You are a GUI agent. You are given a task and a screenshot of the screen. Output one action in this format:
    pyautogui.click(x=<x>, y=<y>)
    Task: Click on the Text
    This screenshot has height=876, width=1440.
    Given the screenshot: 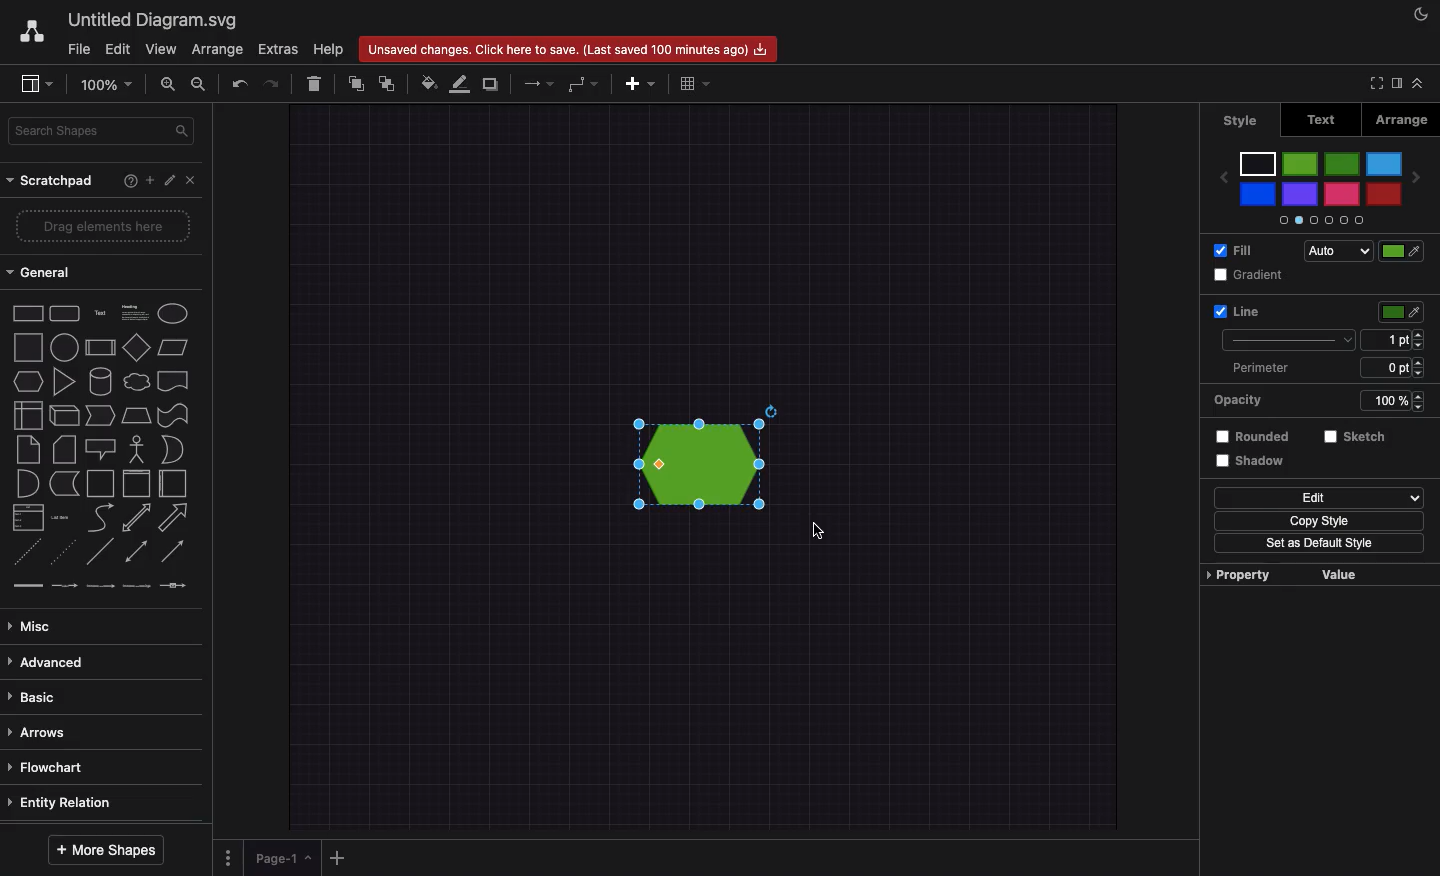 What is the action you would take?
    pyautogui.click(x=1319, y=118)
    